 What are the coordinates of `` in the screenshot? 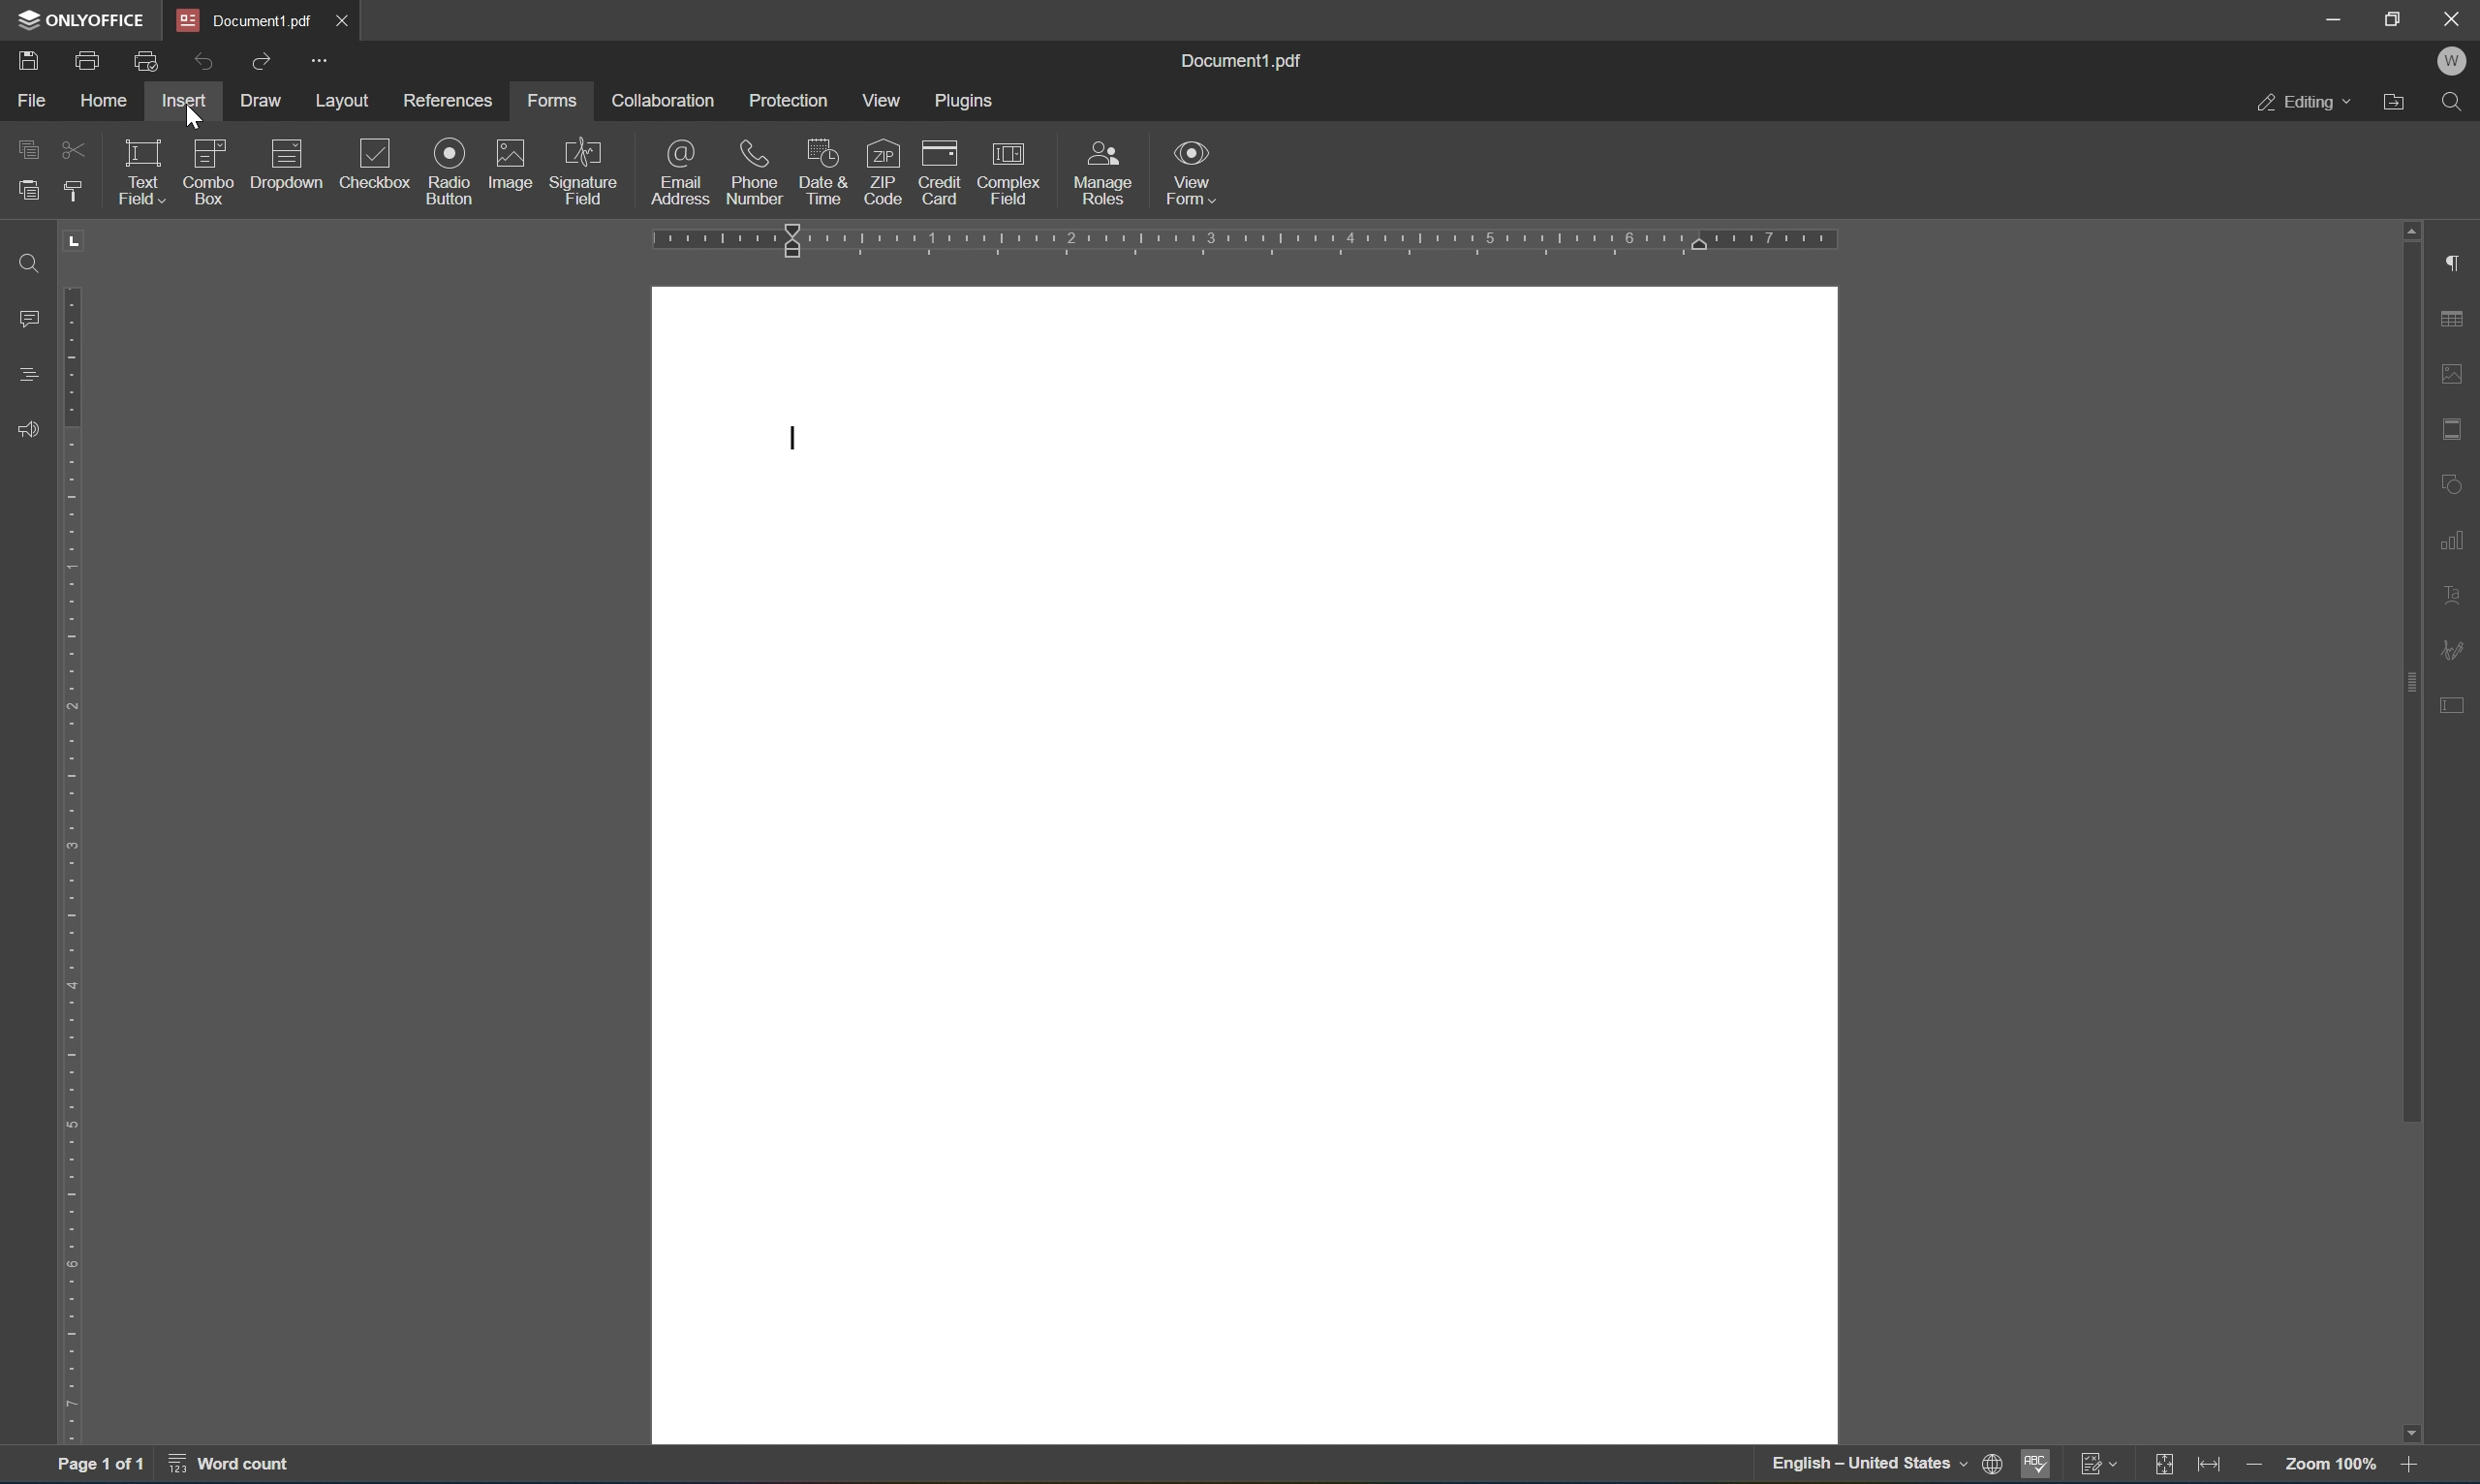 It's located at (2422, 1430).